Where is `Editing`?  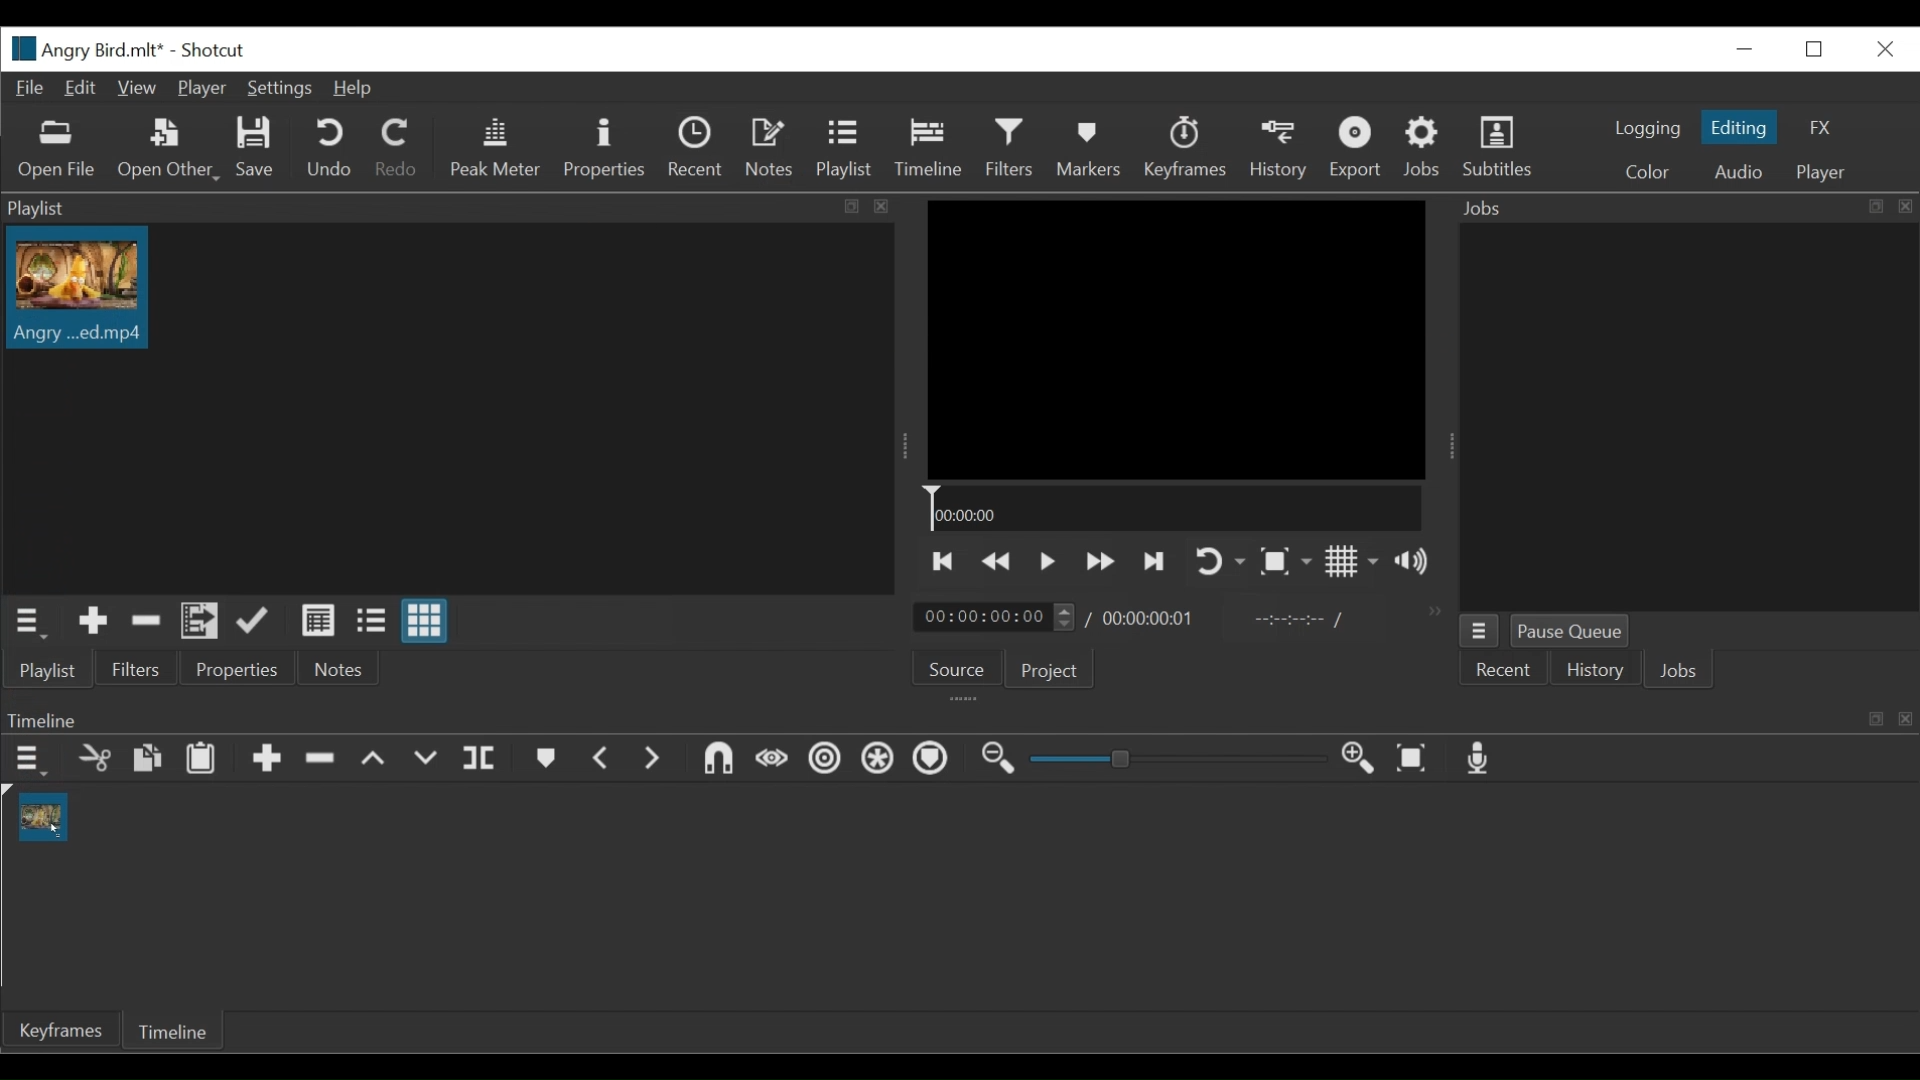 Editing is located at coordinates (1742, 127).